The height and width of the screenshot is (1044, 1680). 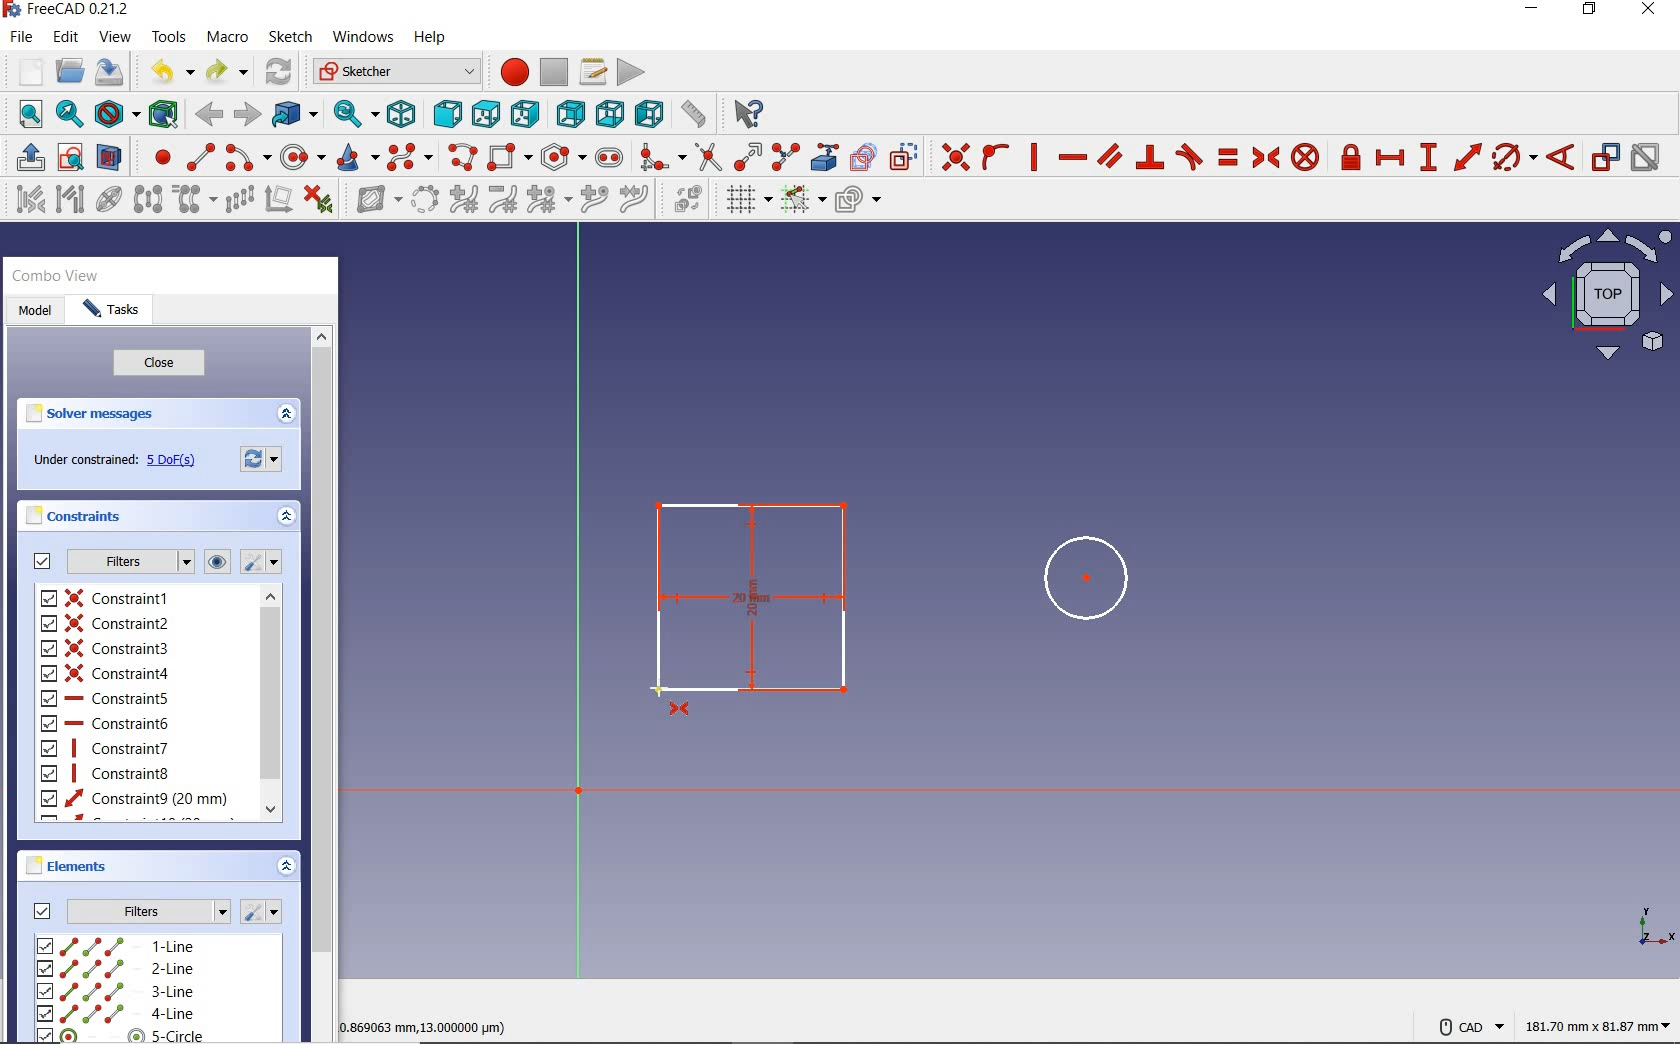 I want to click on windows, so click(x=365, y=37).